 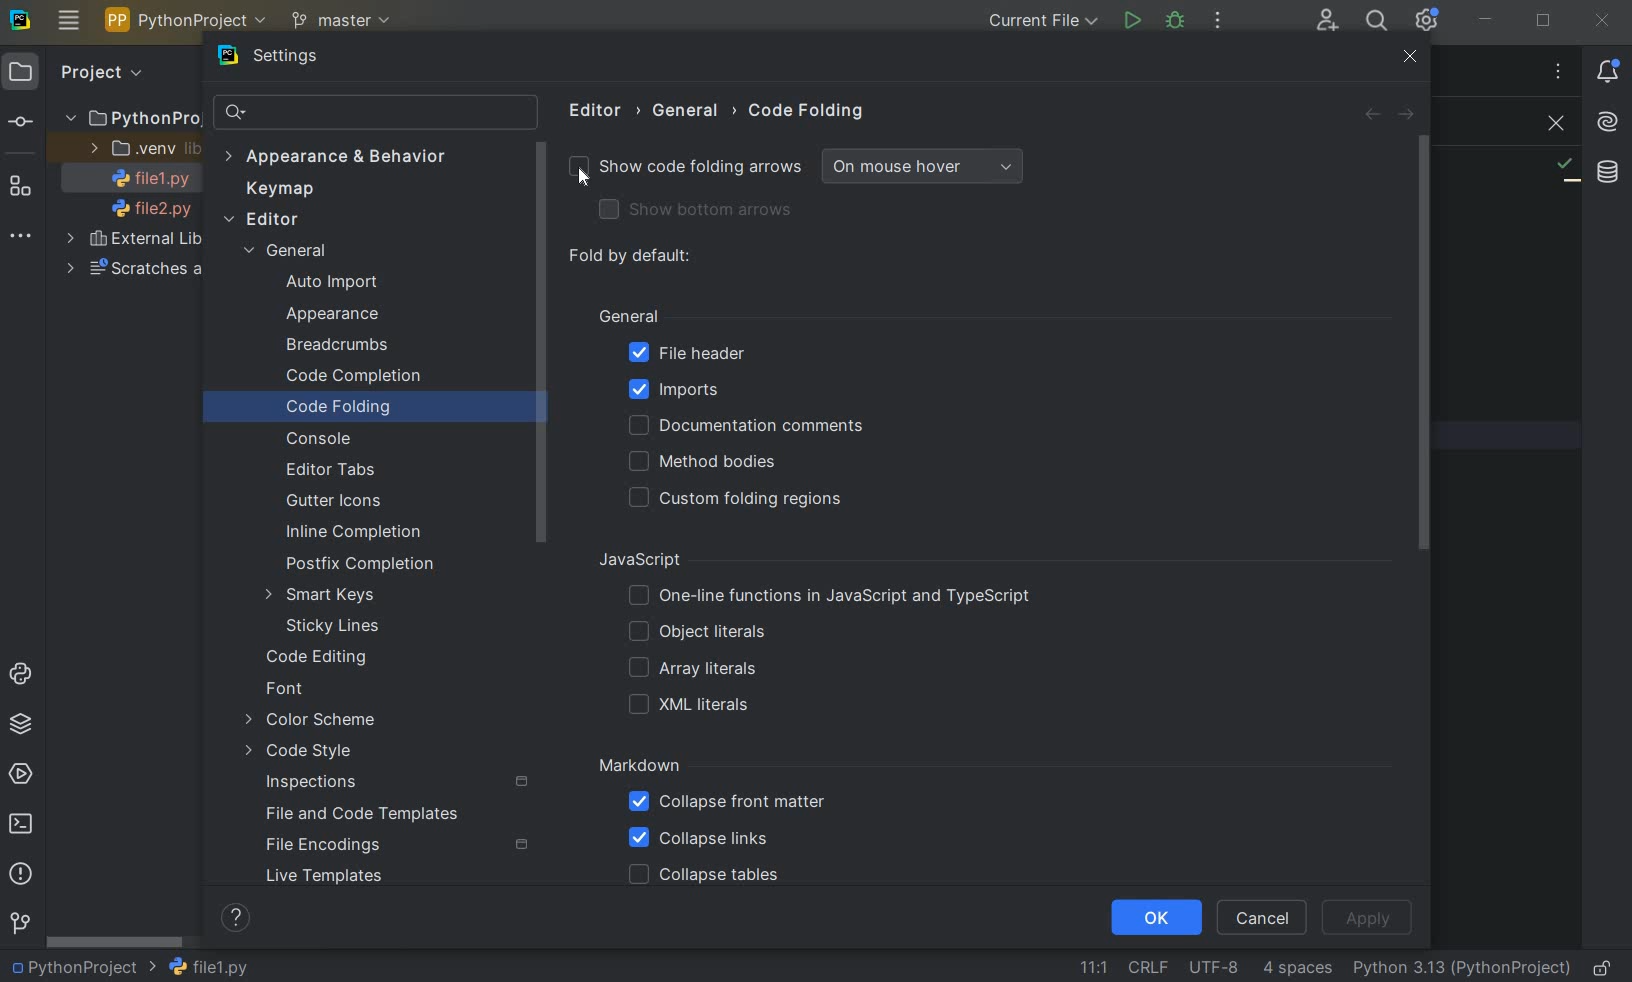 I want to click on INSPECTIONS, so click(x=398, y=783).